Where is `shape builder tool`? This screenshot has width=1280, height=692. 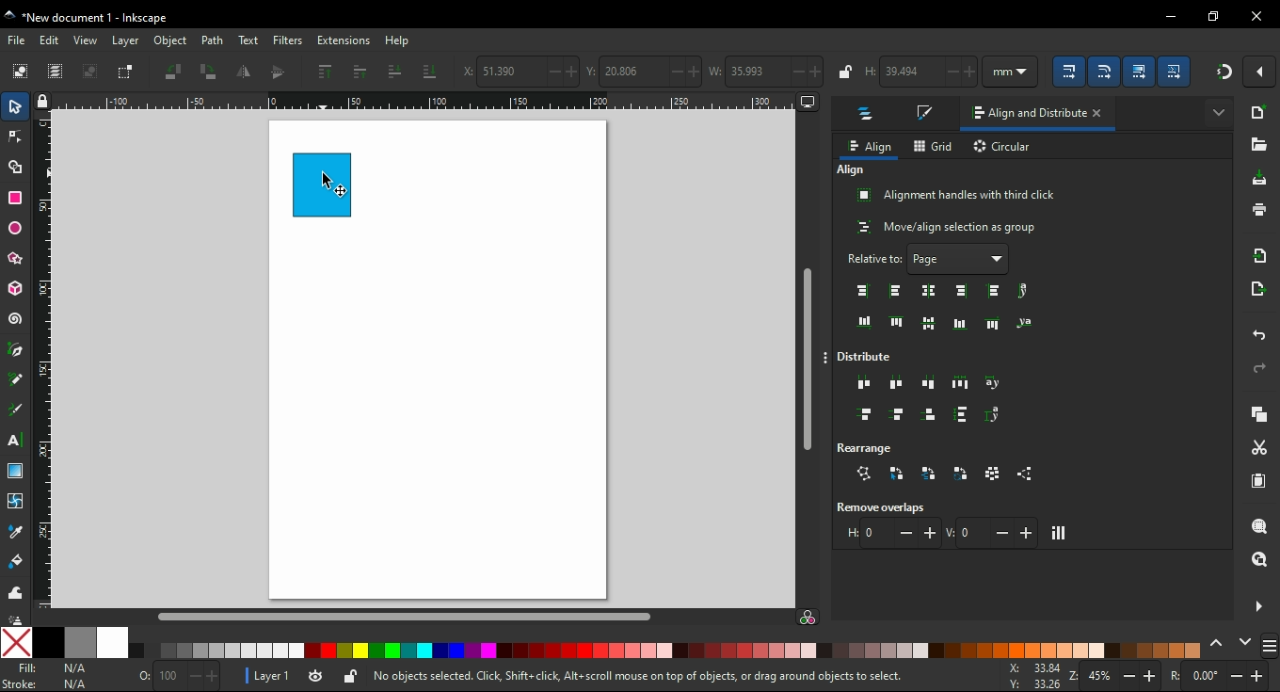
shape builder tool is located at coordinates (15, 166).